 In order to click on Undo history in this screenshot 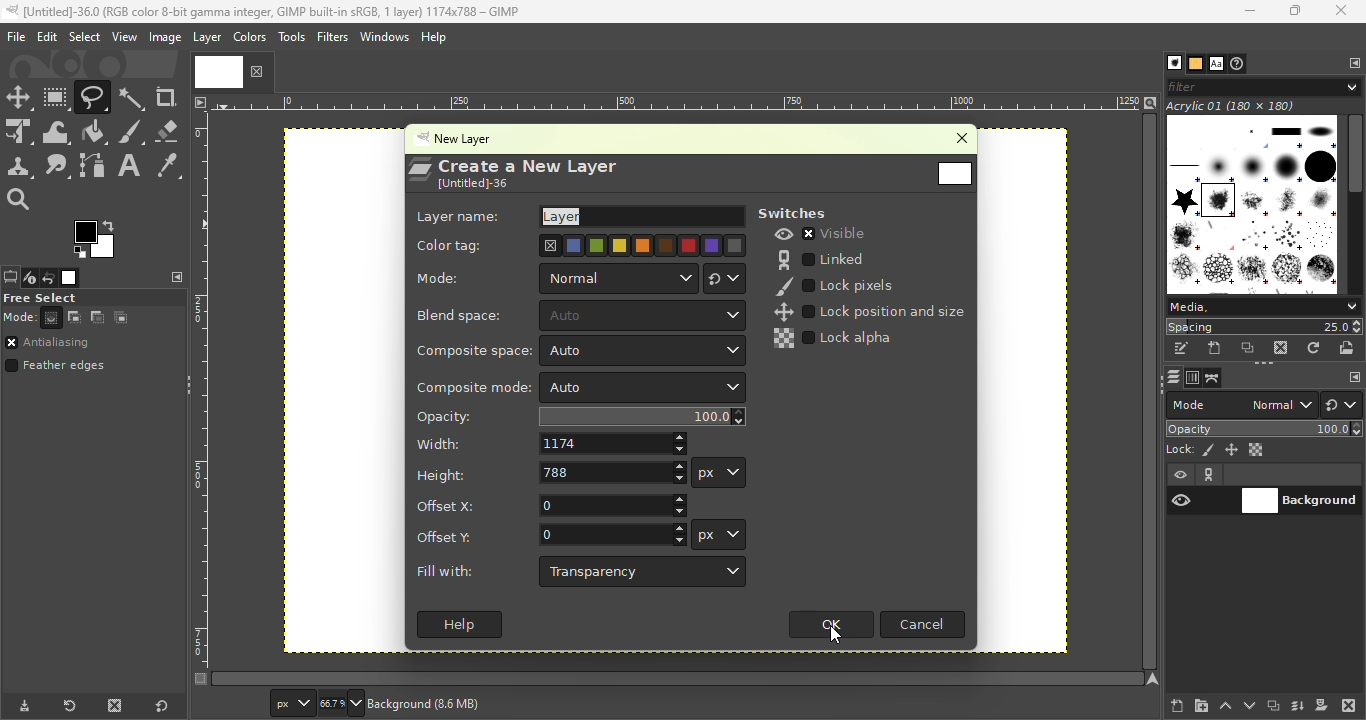, I will do `click(46, 279)`.